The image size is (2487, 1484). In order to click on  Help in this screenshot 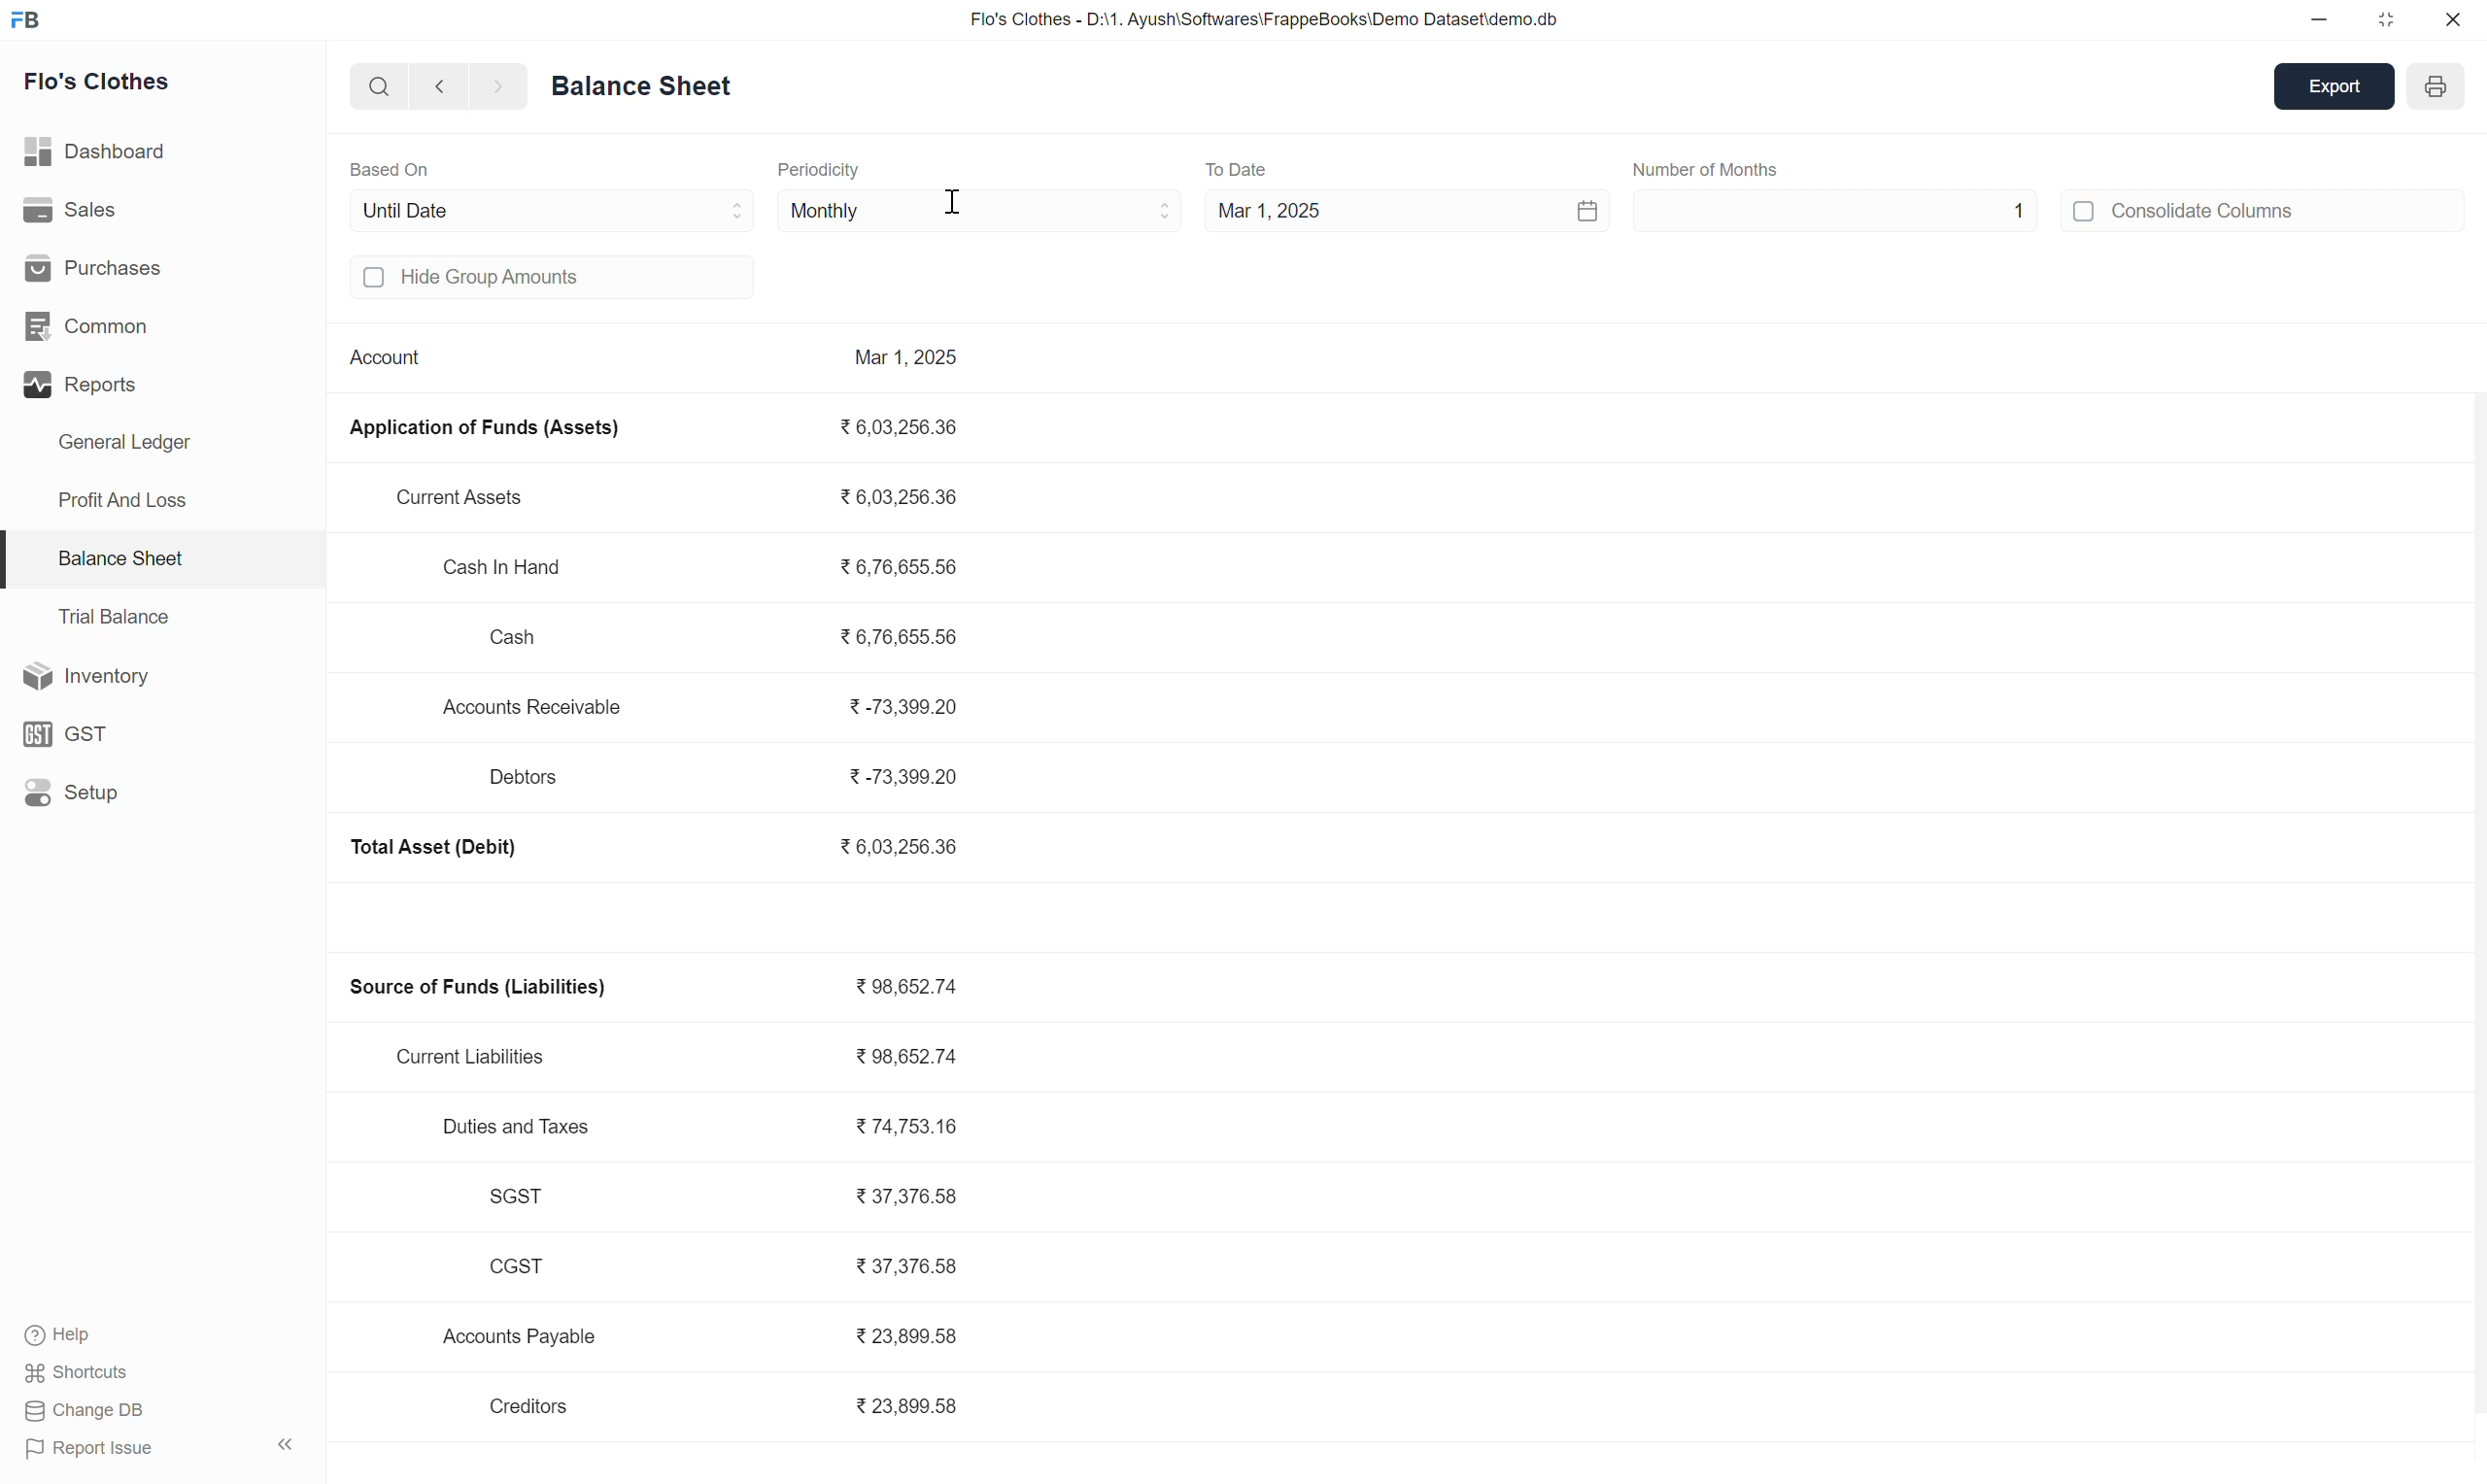, I will do `click(80, 1333)`.